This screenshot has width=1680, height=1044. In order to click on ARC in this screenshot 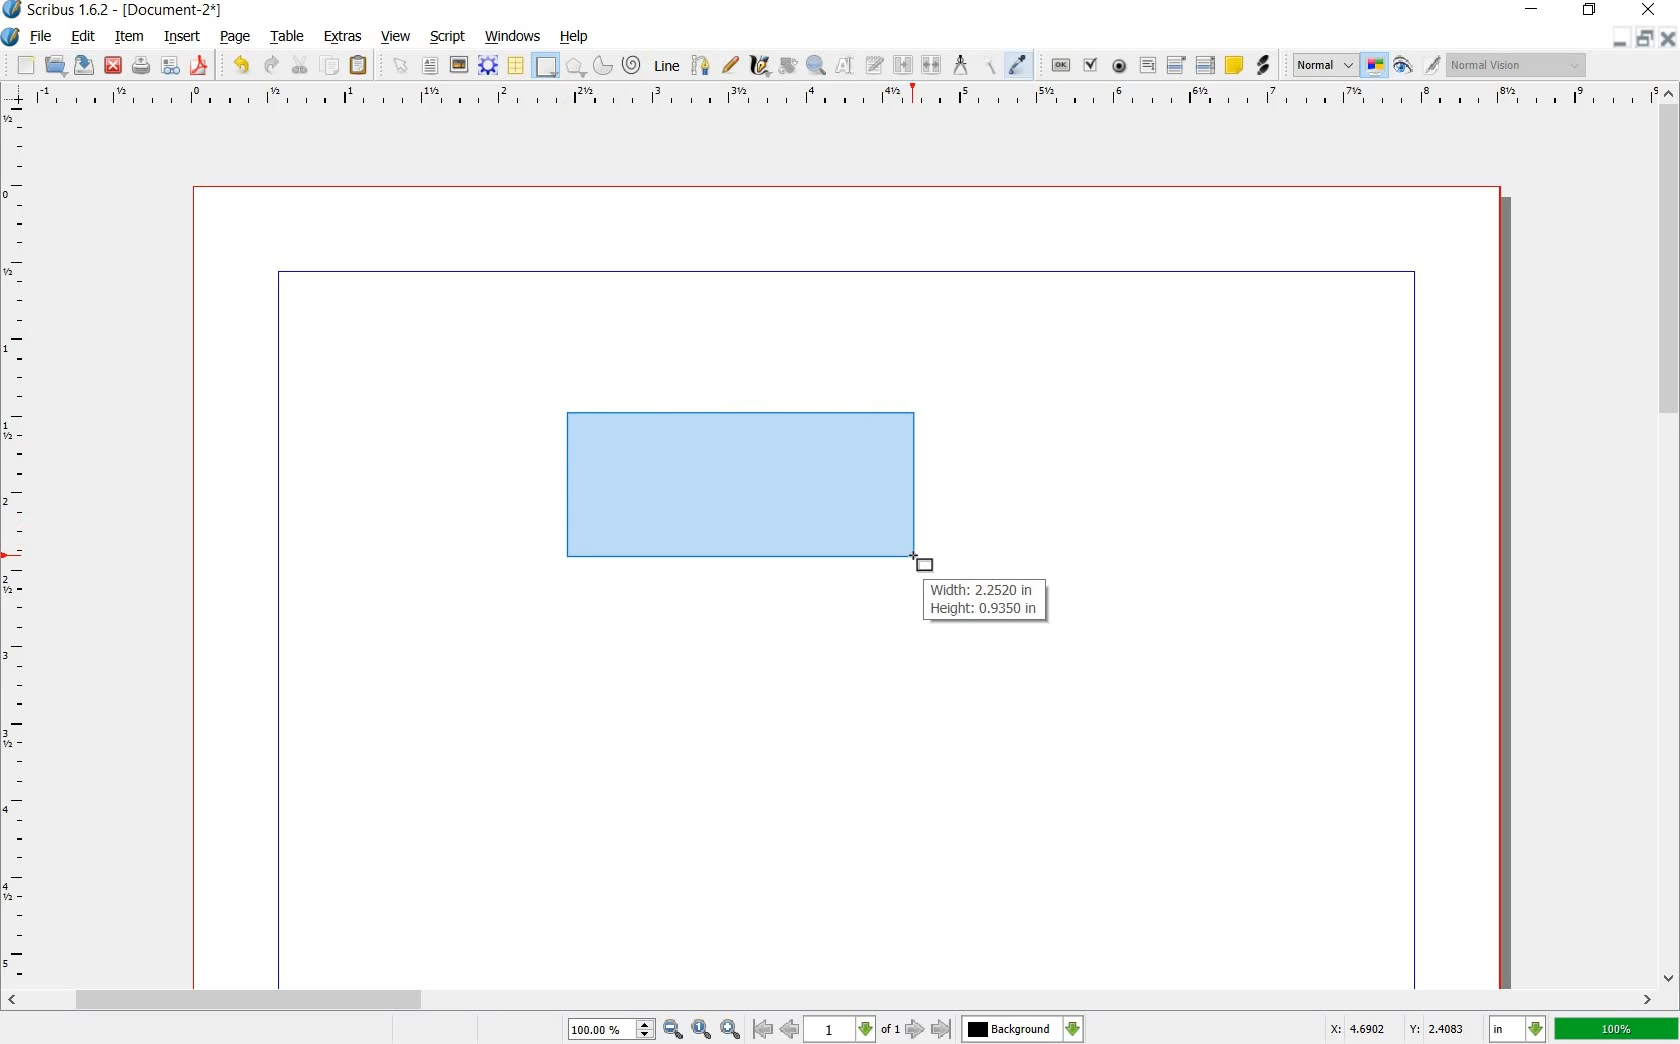, I will do `click(603, 64)`.